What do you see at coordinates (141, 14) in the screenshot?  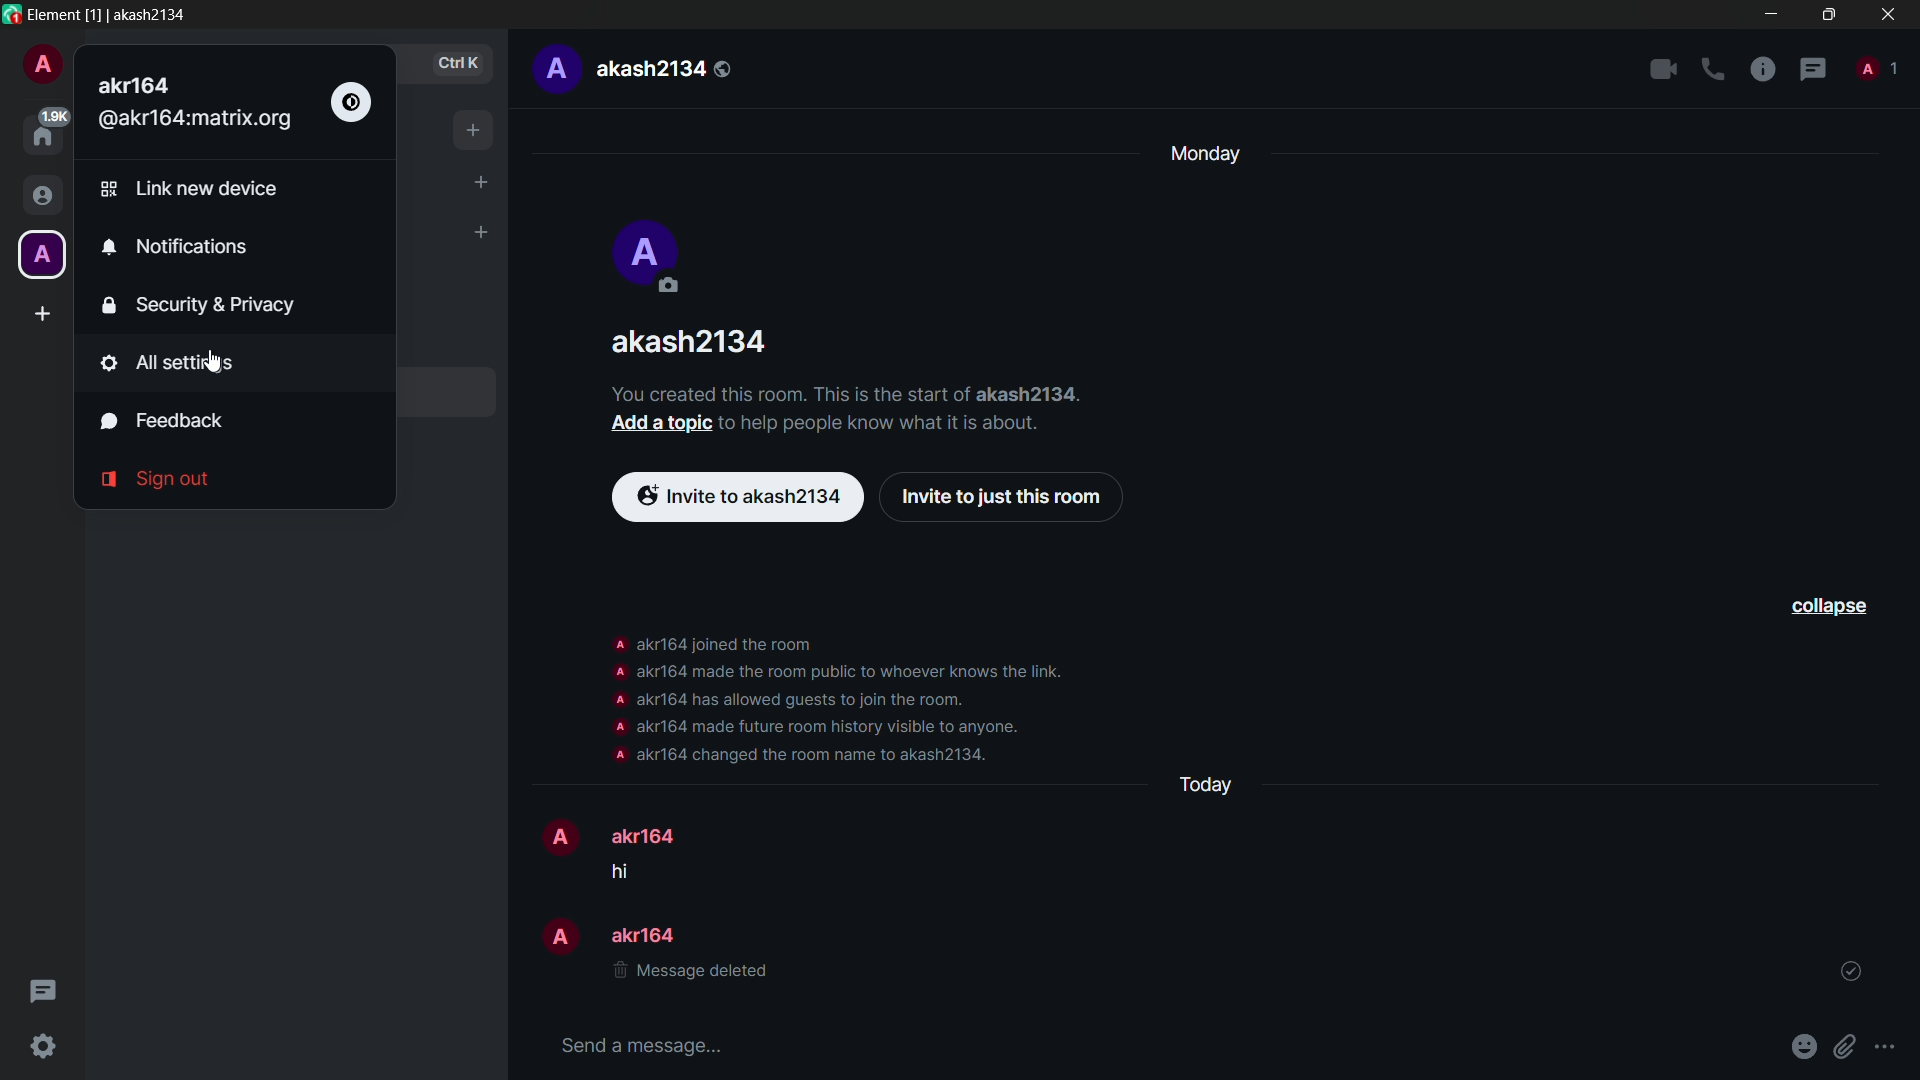 I see `[1] | akash2134` at bounding box center [141, 14].